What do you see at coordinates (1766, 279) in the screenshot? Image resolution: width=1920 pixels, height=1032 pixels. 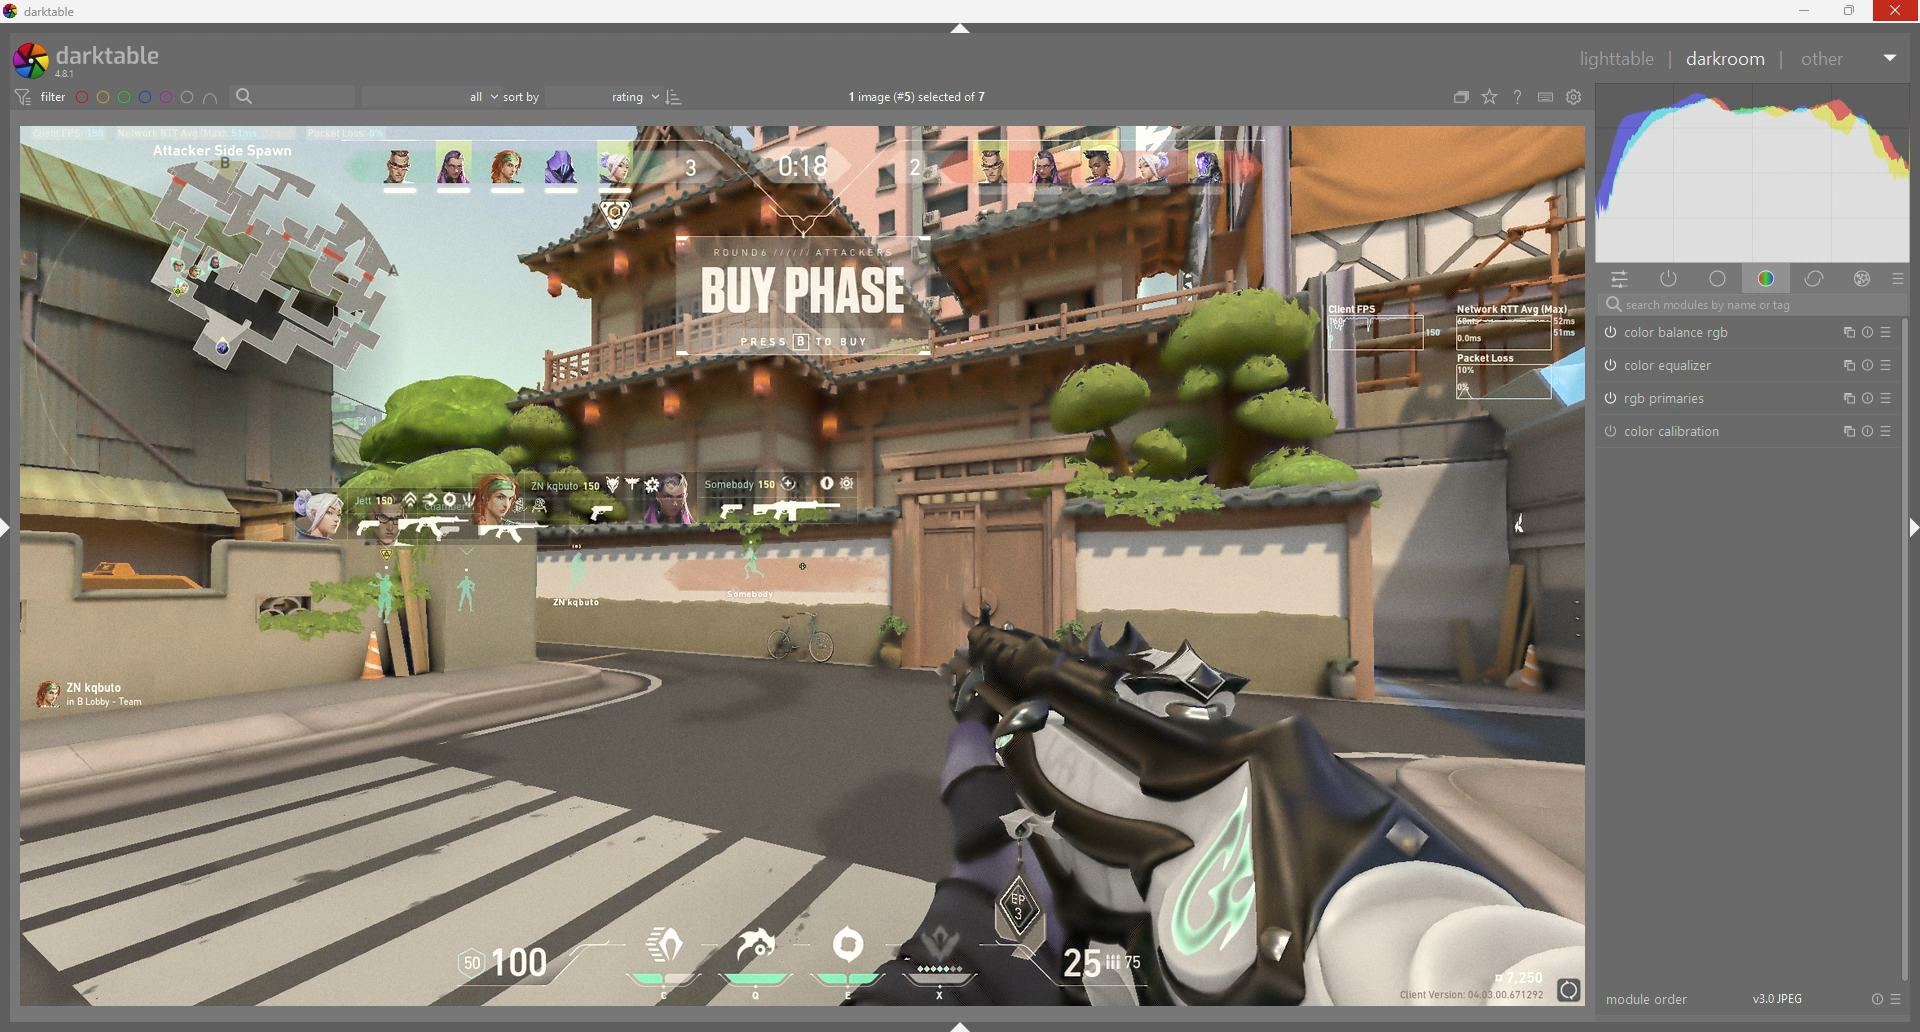 I see `color` at bounding box center [1766, 279].